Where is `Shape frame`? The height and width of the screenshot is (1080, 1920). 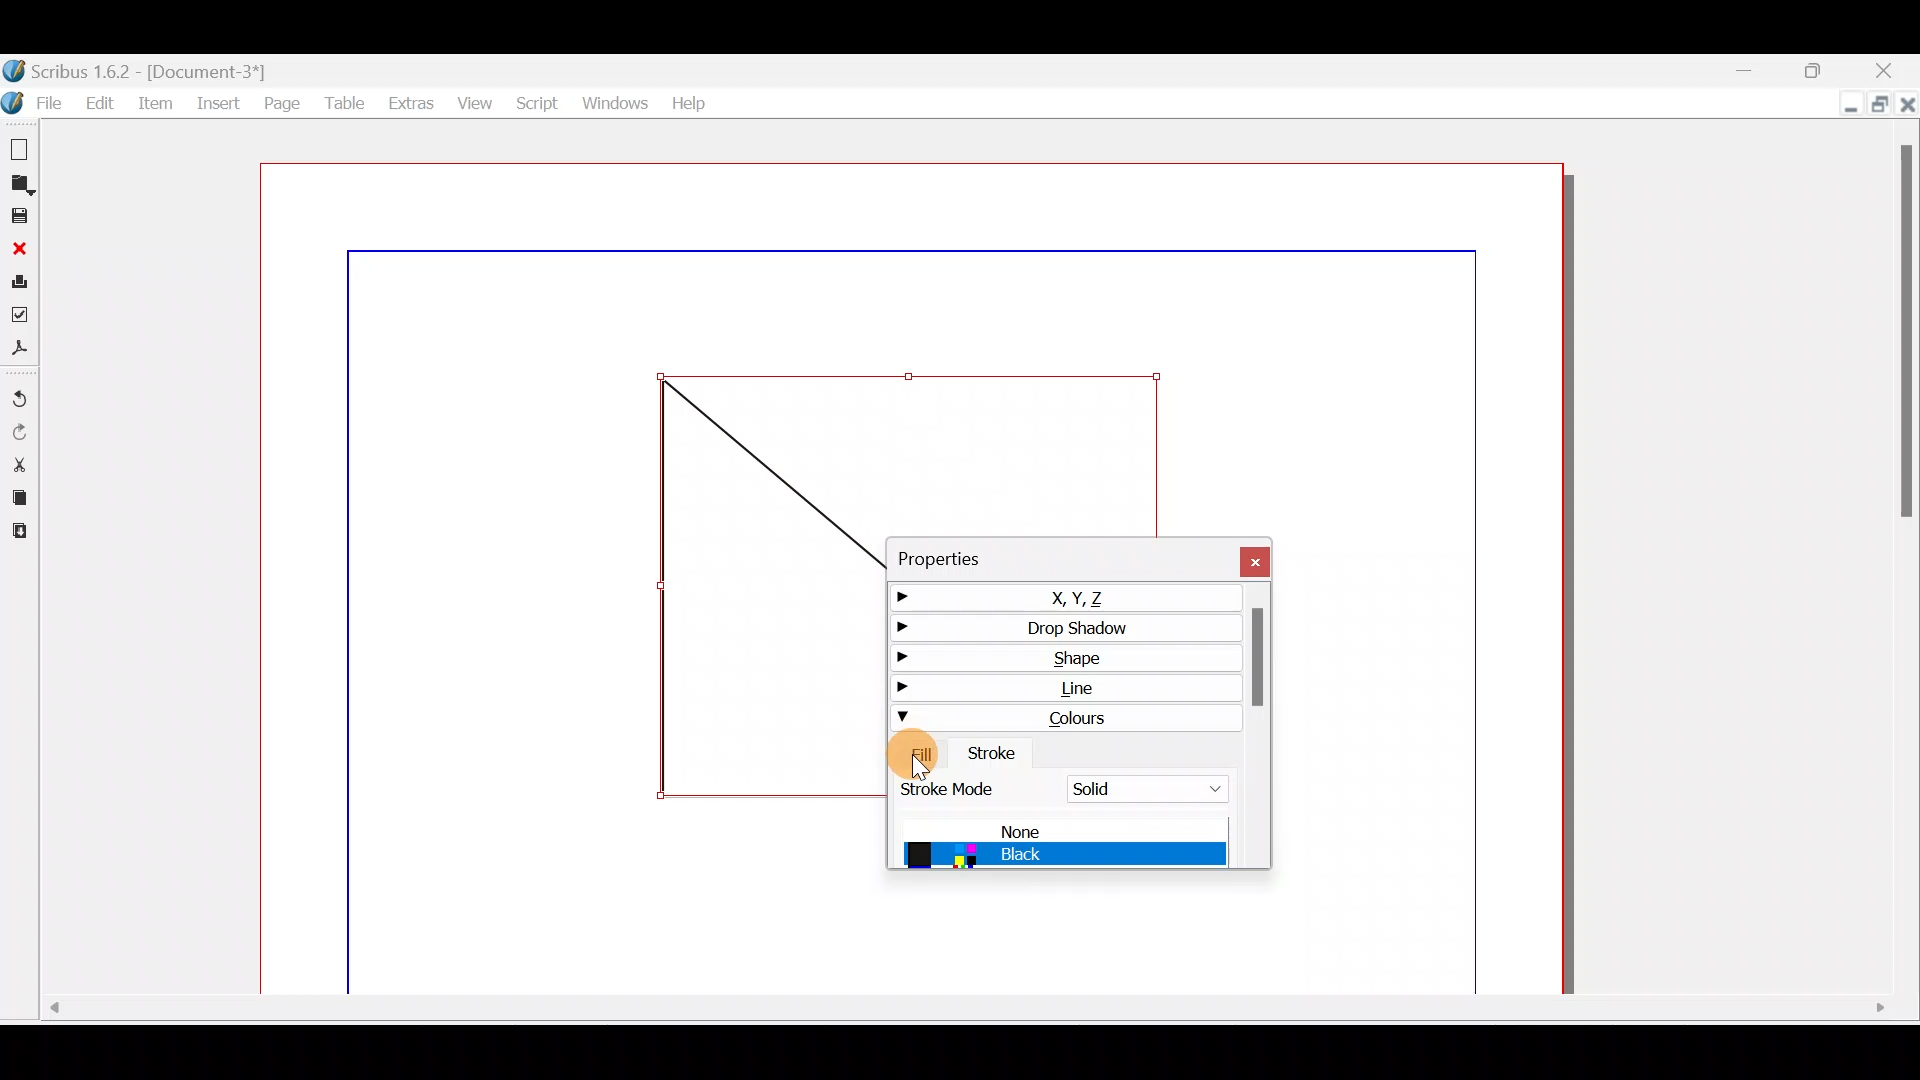 Shape frame is located at coordinates (765, 589).